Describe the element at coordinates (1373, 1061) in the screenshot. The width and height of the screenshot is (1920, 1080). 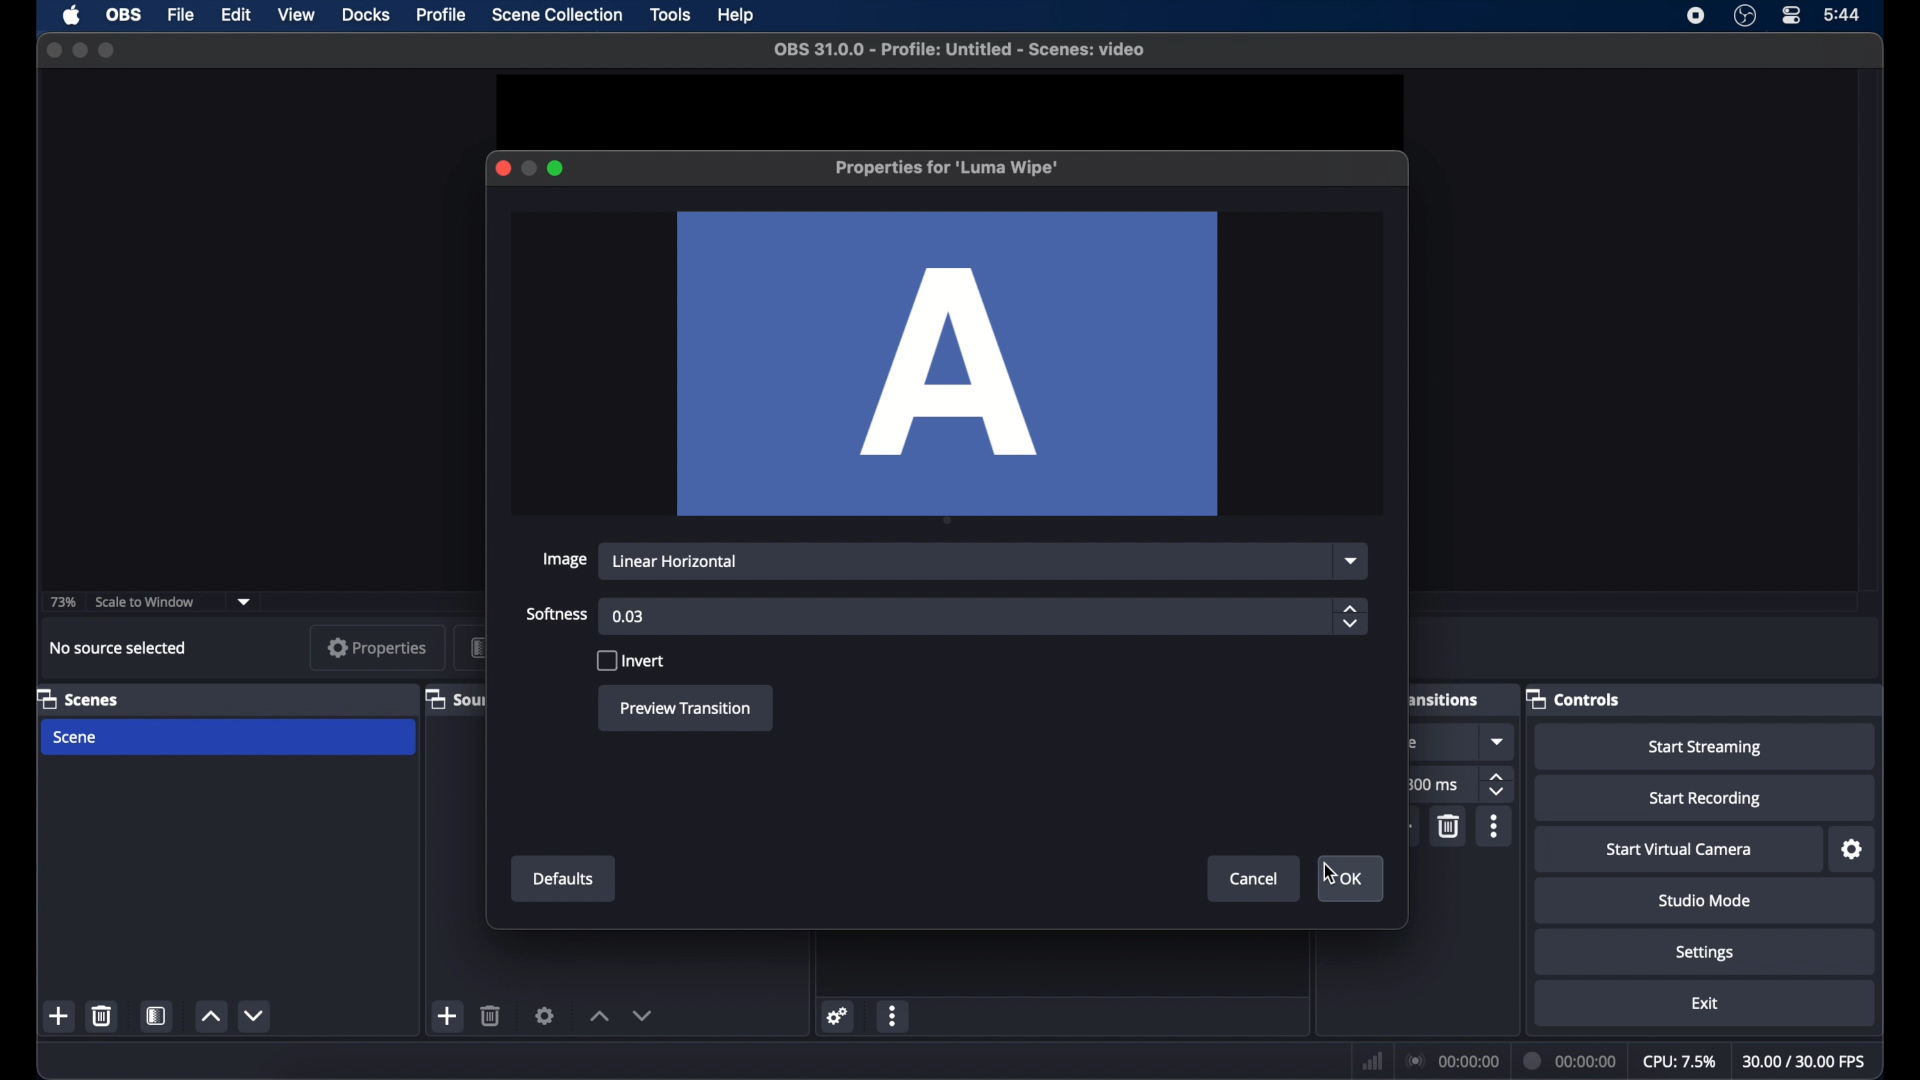
I see `network` at that location.